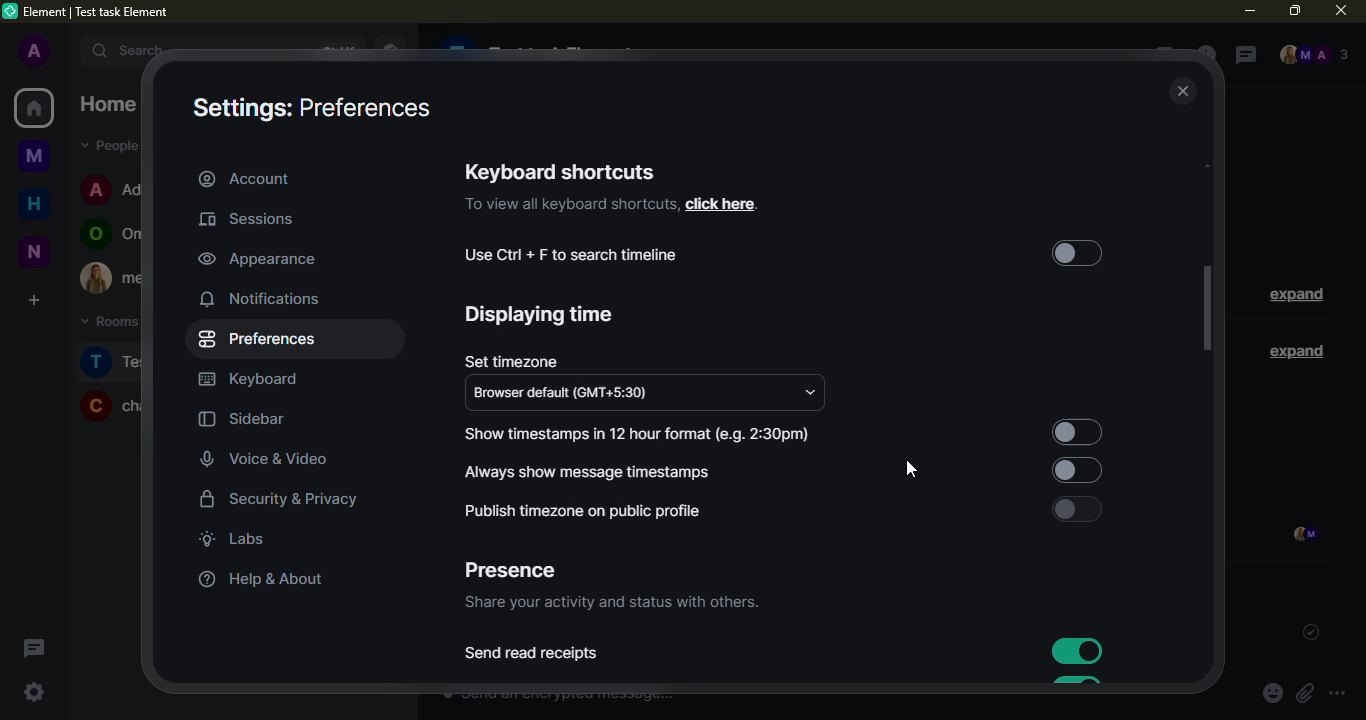 This screenshot has width=1366, height=720. What do you see at coordinates (911, 473) in the screenshot?
I see `cursor` at bounding box center [911, 473].